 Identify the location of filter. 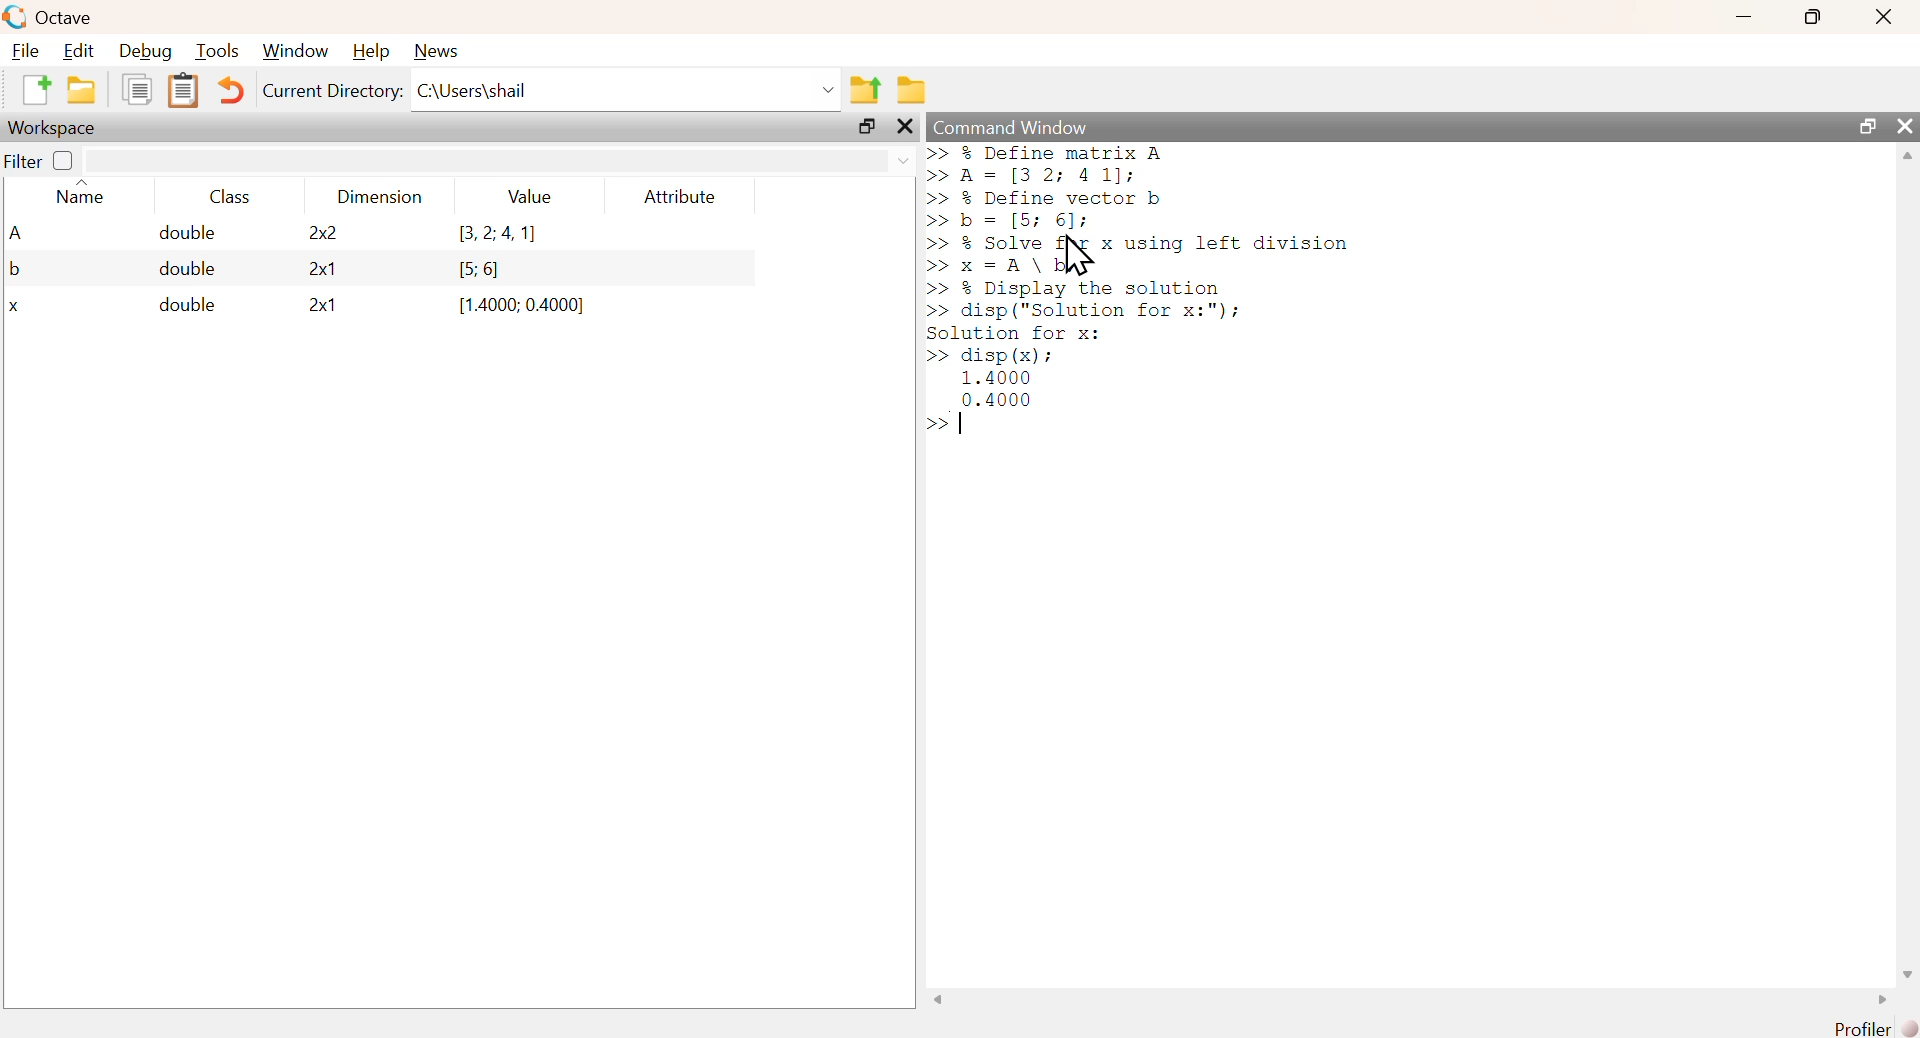
(23, 162).